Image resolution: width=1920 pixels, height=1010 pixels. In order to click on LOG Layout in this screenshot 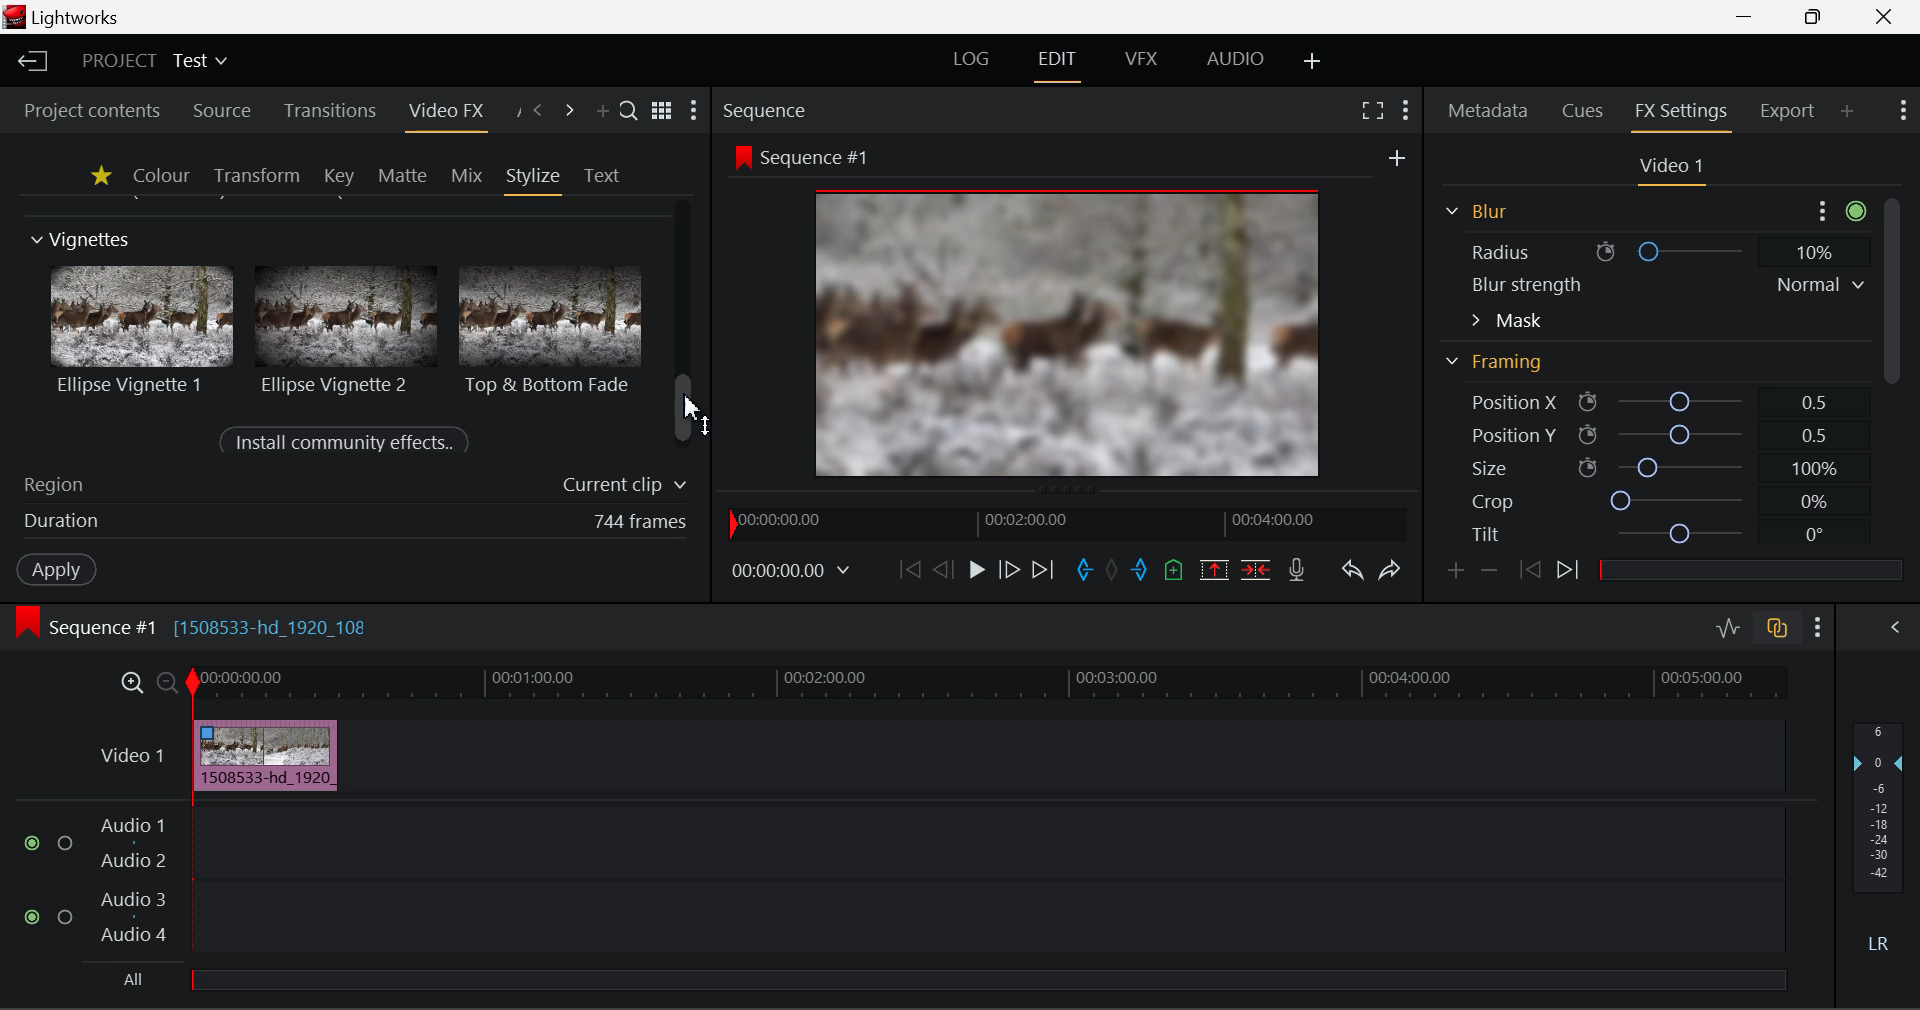, I will do `click(978, 61)`.